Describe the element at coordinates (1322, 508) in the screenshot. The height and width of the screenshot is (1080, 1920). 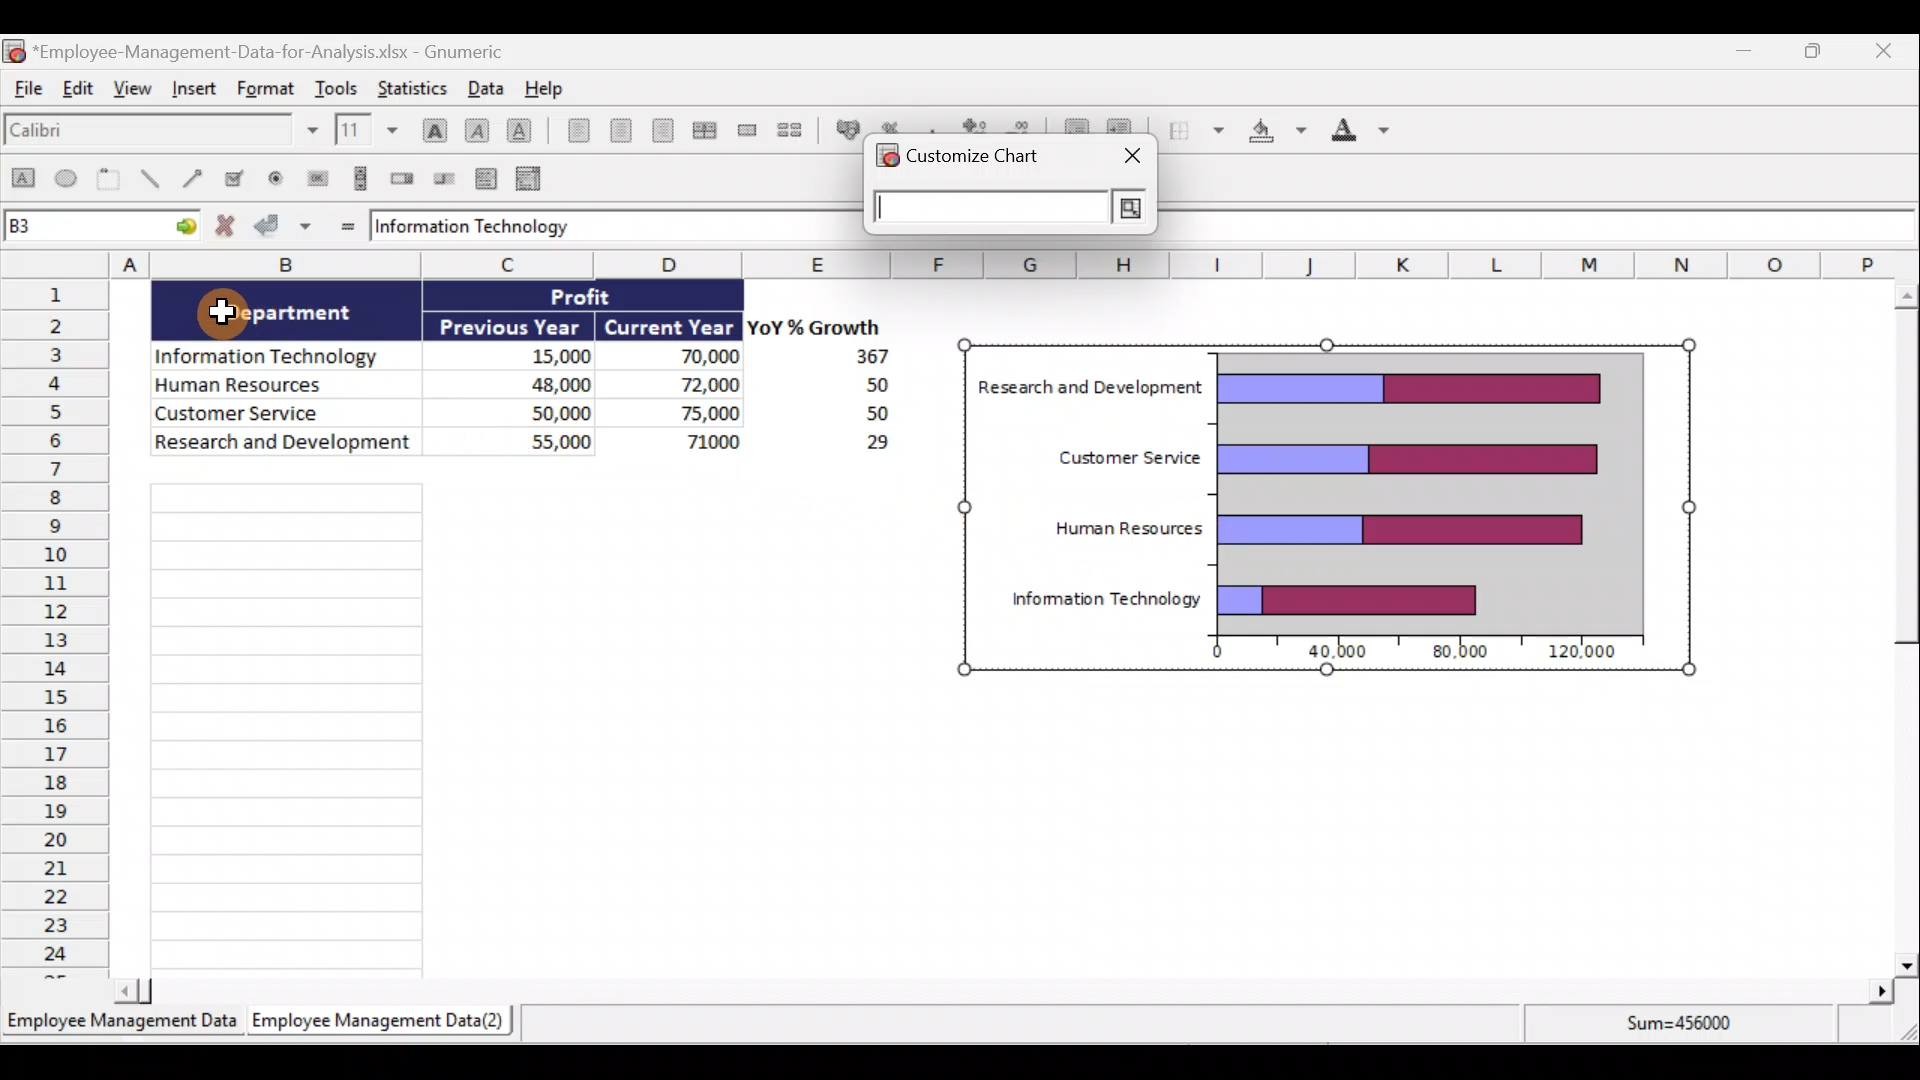
I see `Chart` at that location.